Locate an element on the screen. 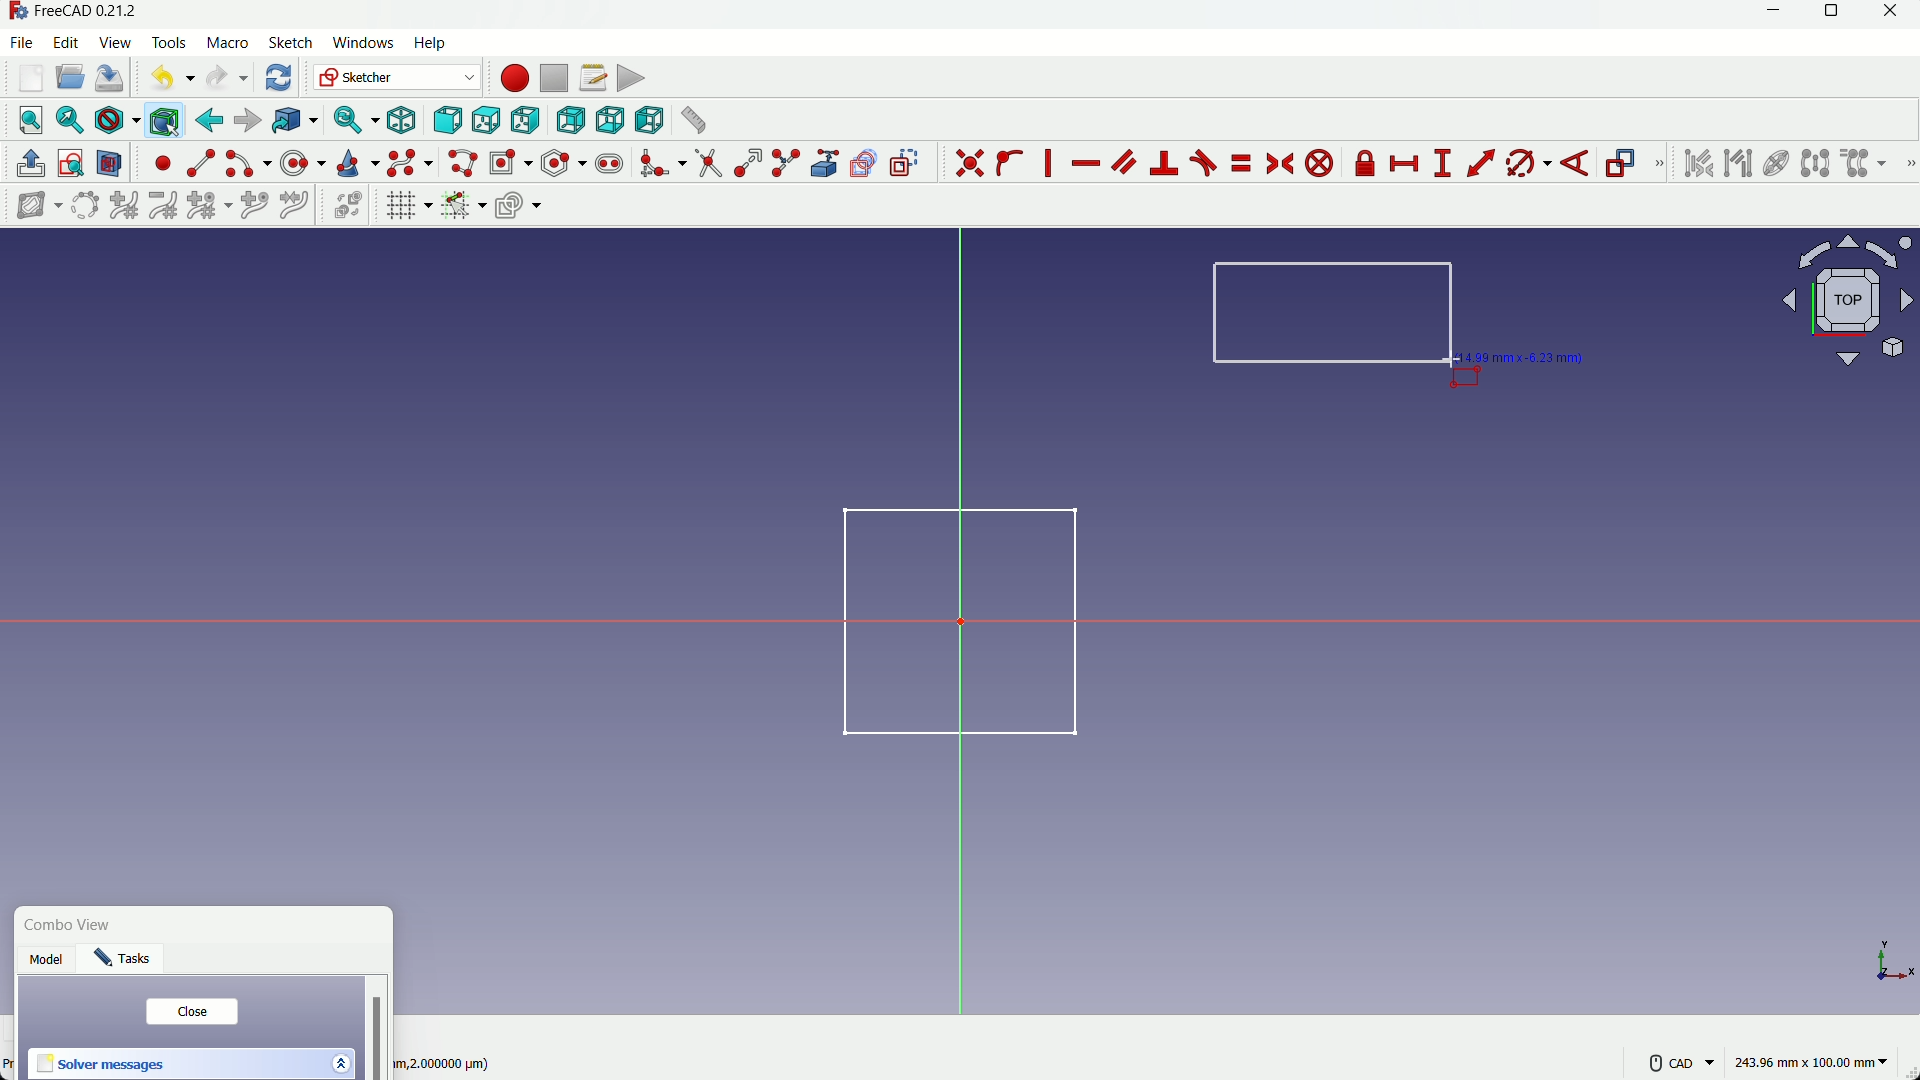 Image resolution: width=1920 pixels, height=1080 pixels. (14.99mm x -6.23mm) is located at coordinates (1528, 356).